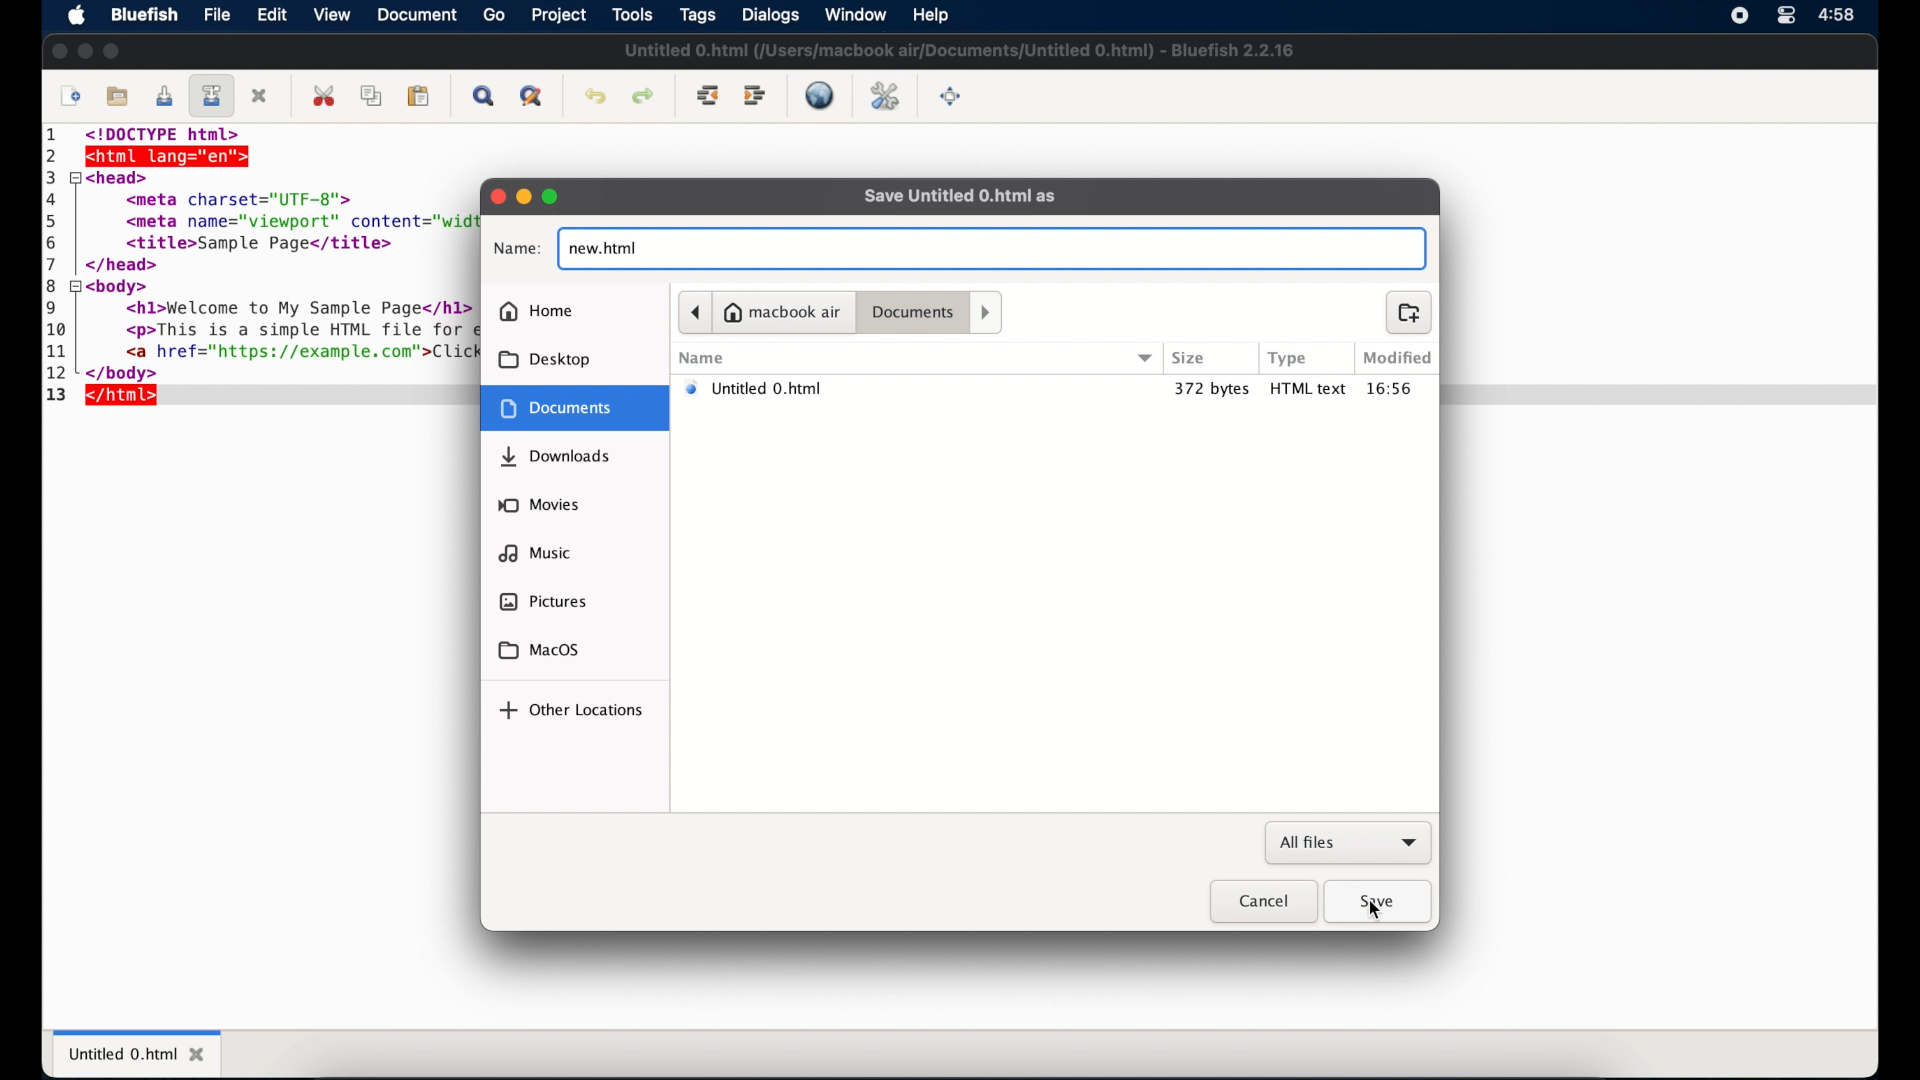  I want to click on pictures, so click(541, 601).